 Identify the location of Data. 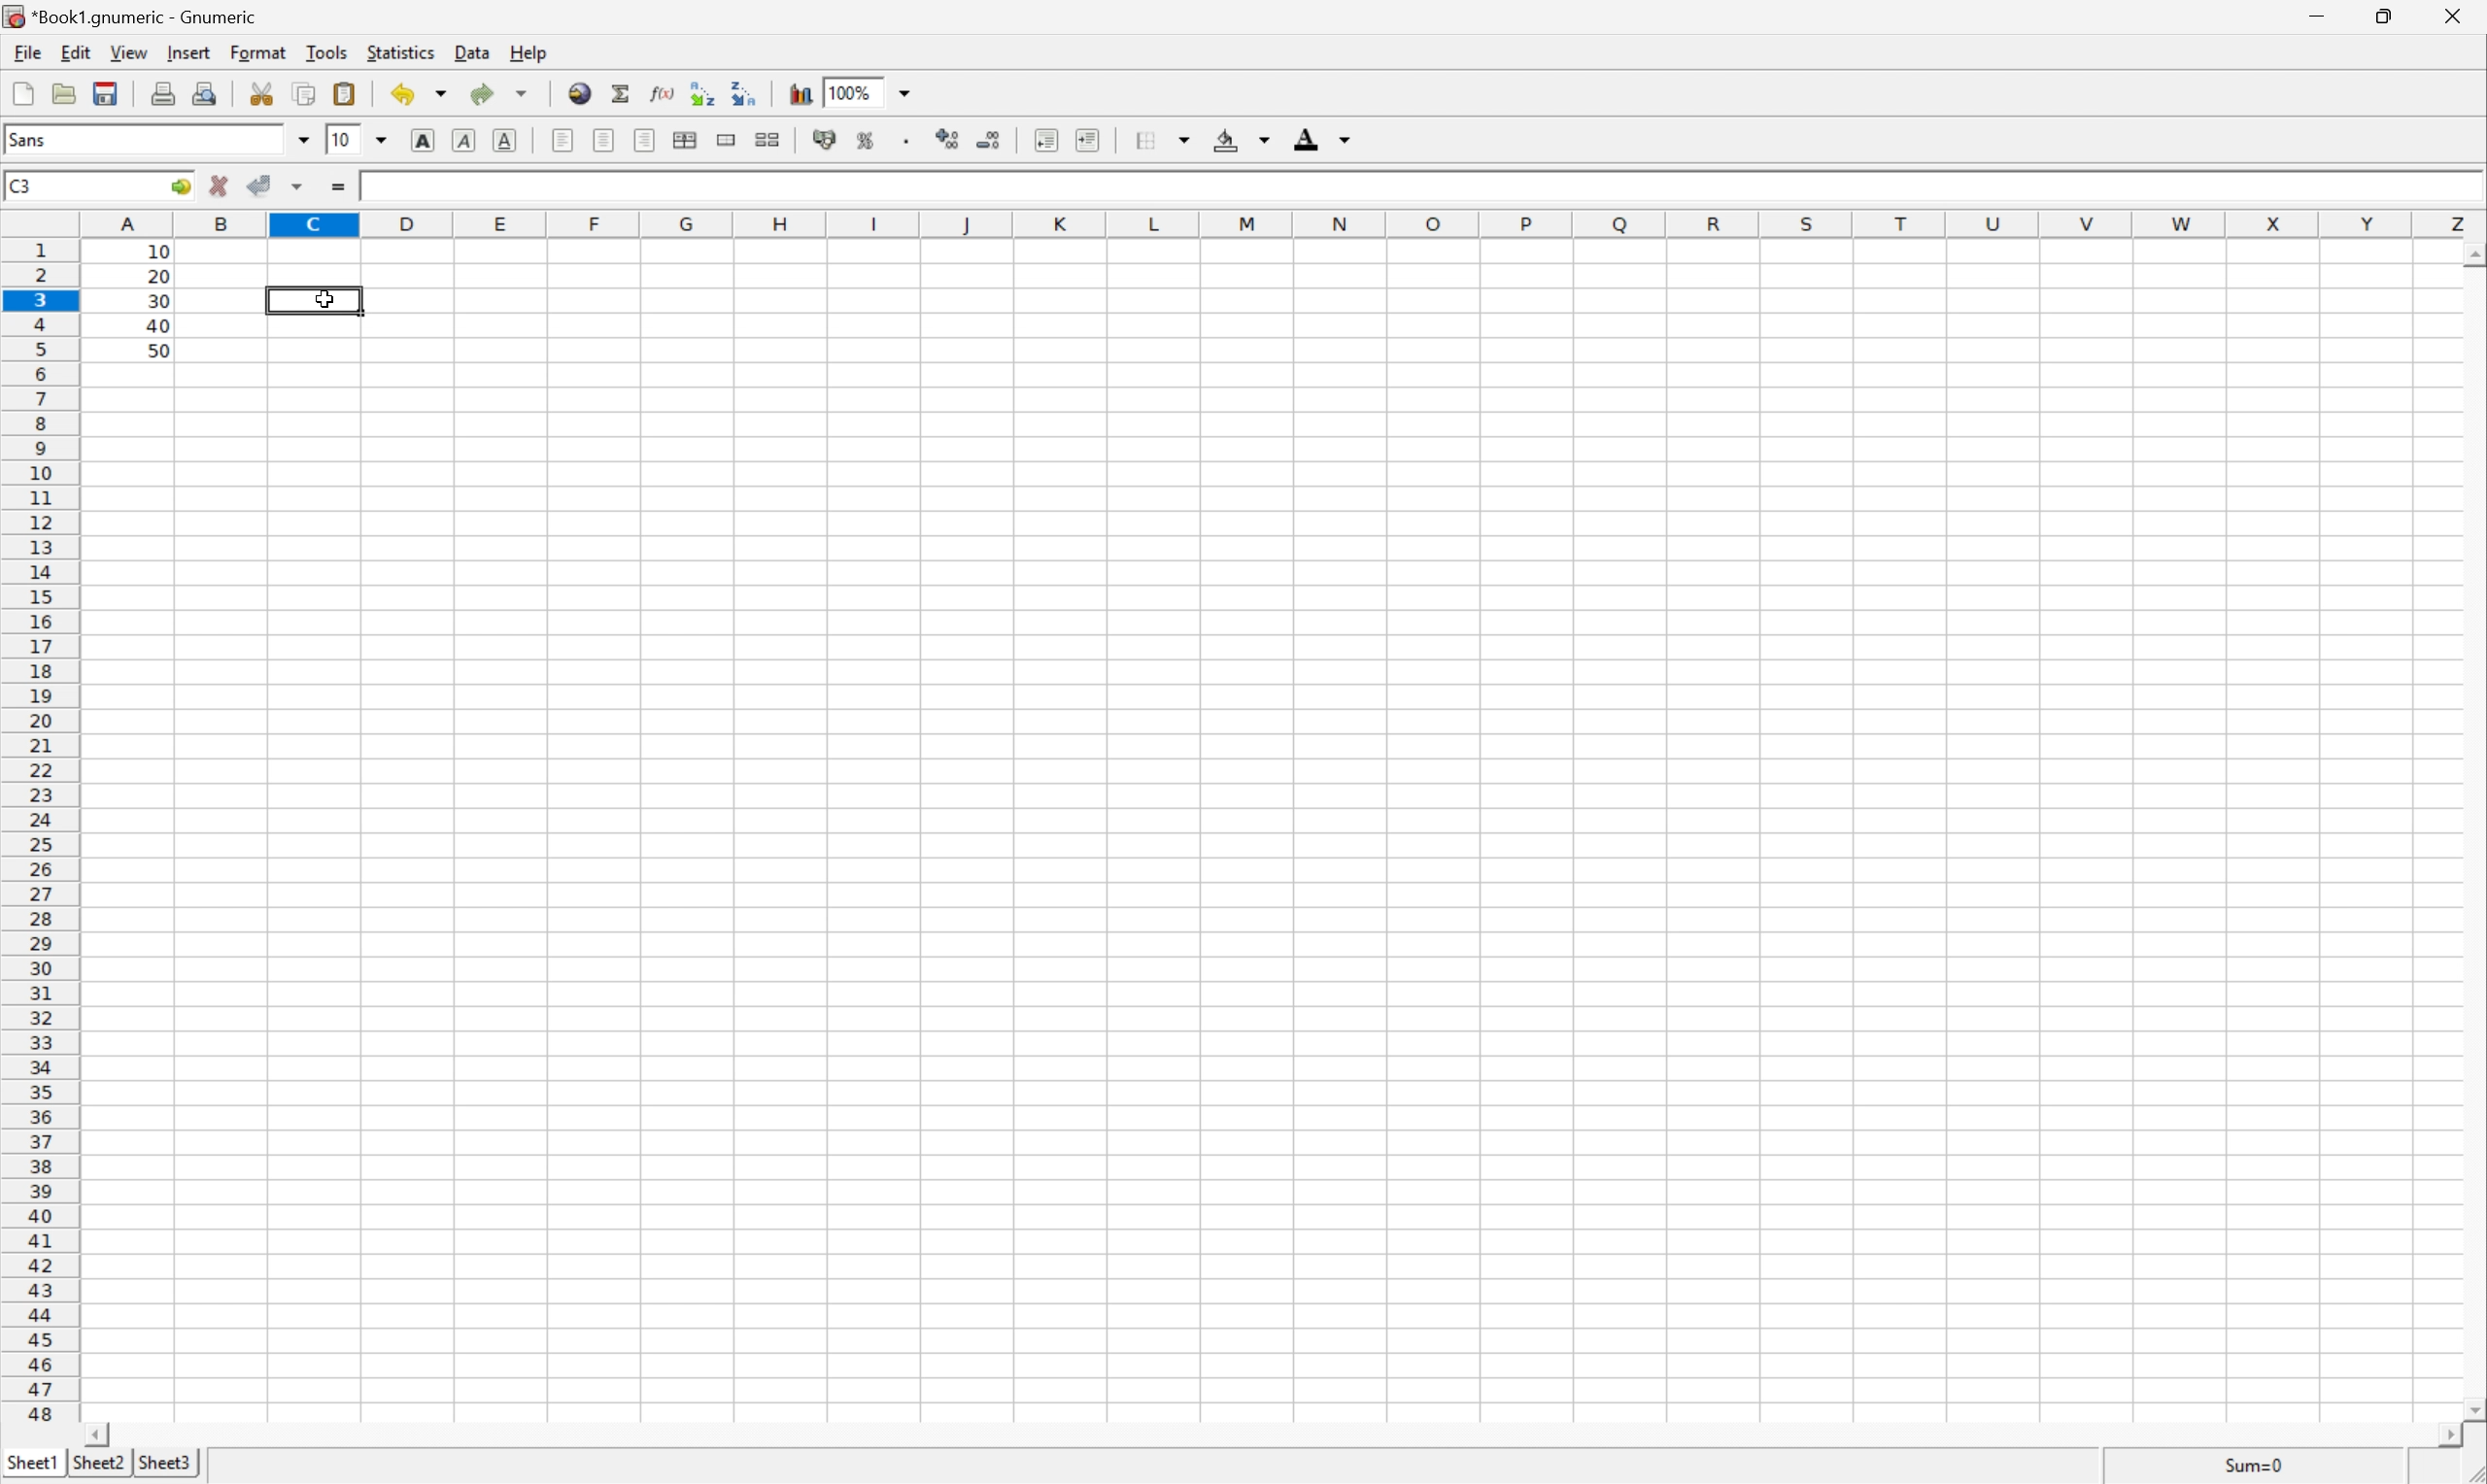
(473, 50).